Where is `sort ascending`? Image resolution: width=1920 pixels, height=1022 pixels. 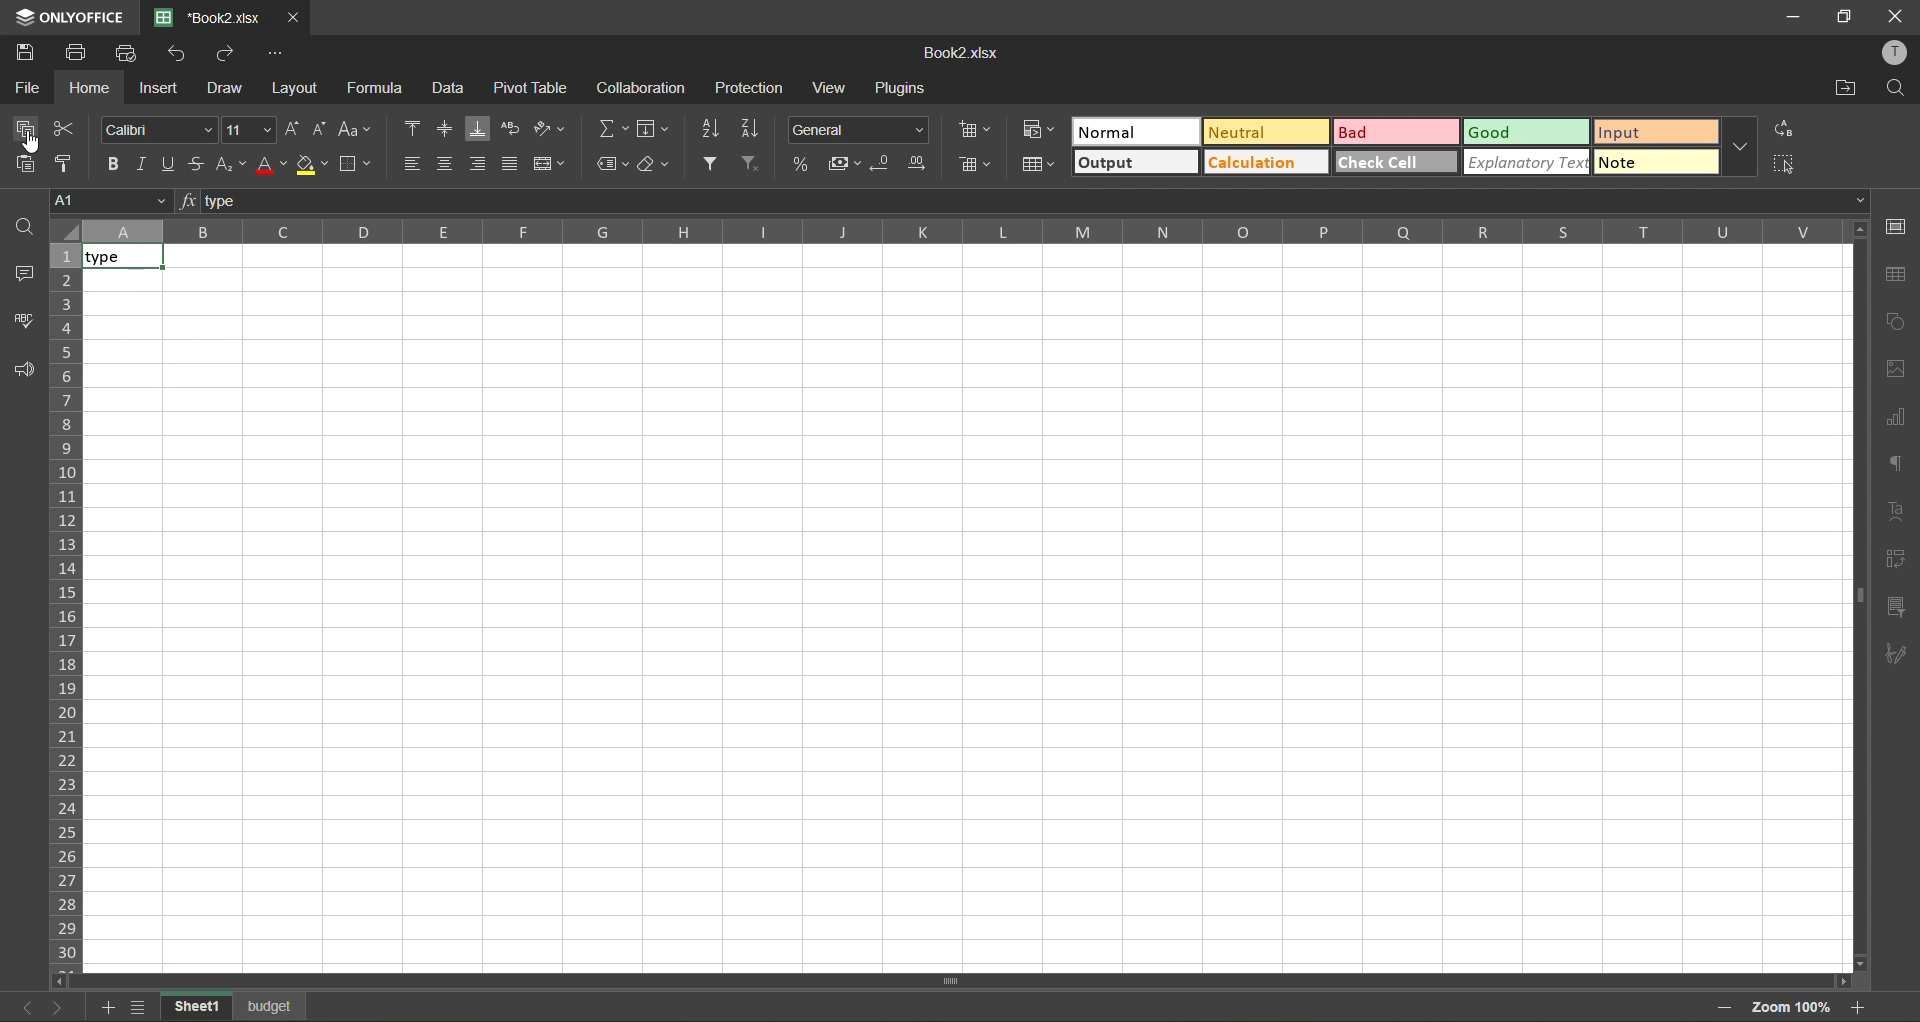
sort ascending is located at coordinates (710, 132).